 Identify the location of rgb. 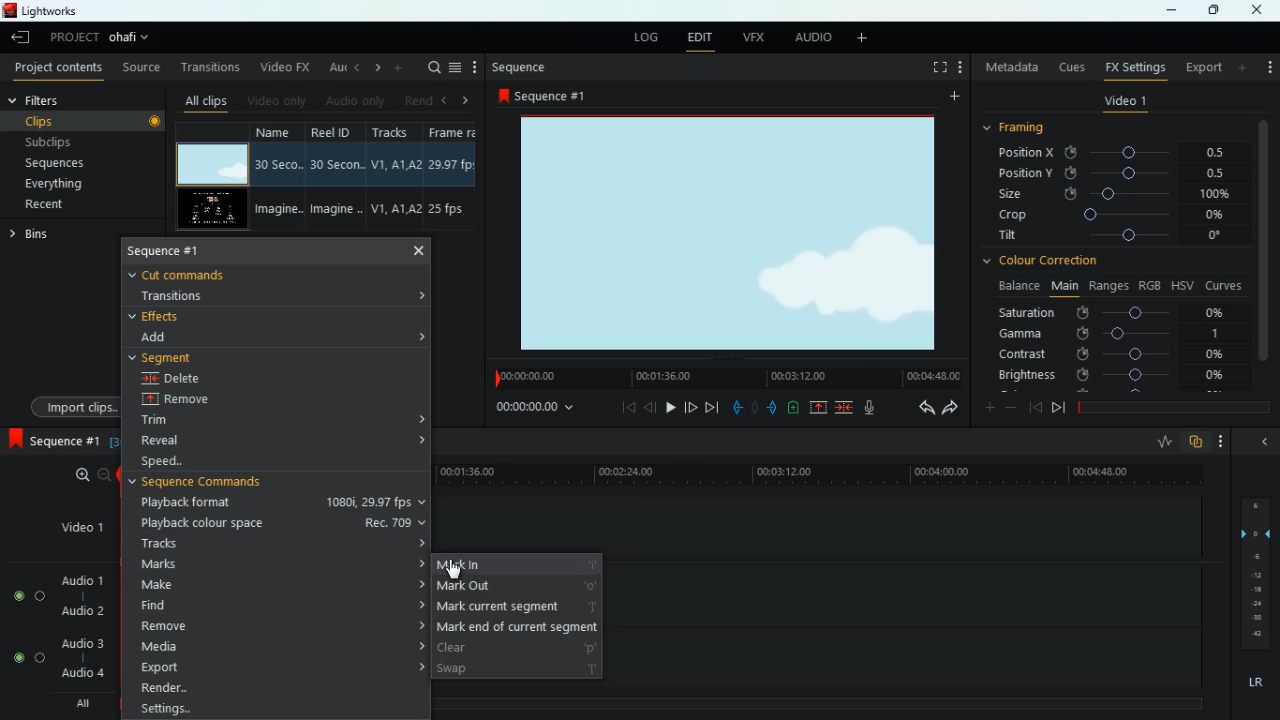
(1151, 284).